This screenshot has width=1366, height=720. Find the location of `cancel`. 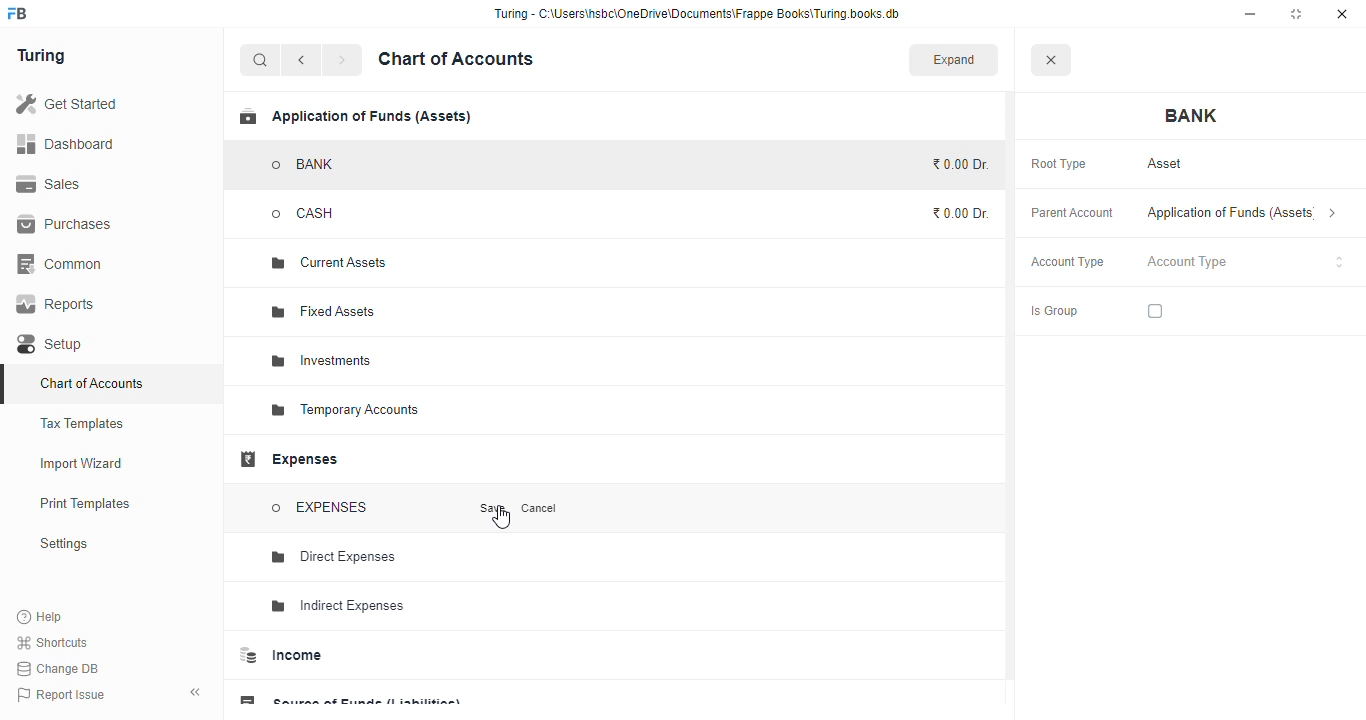

cancel is located at coordinates (540, 508).